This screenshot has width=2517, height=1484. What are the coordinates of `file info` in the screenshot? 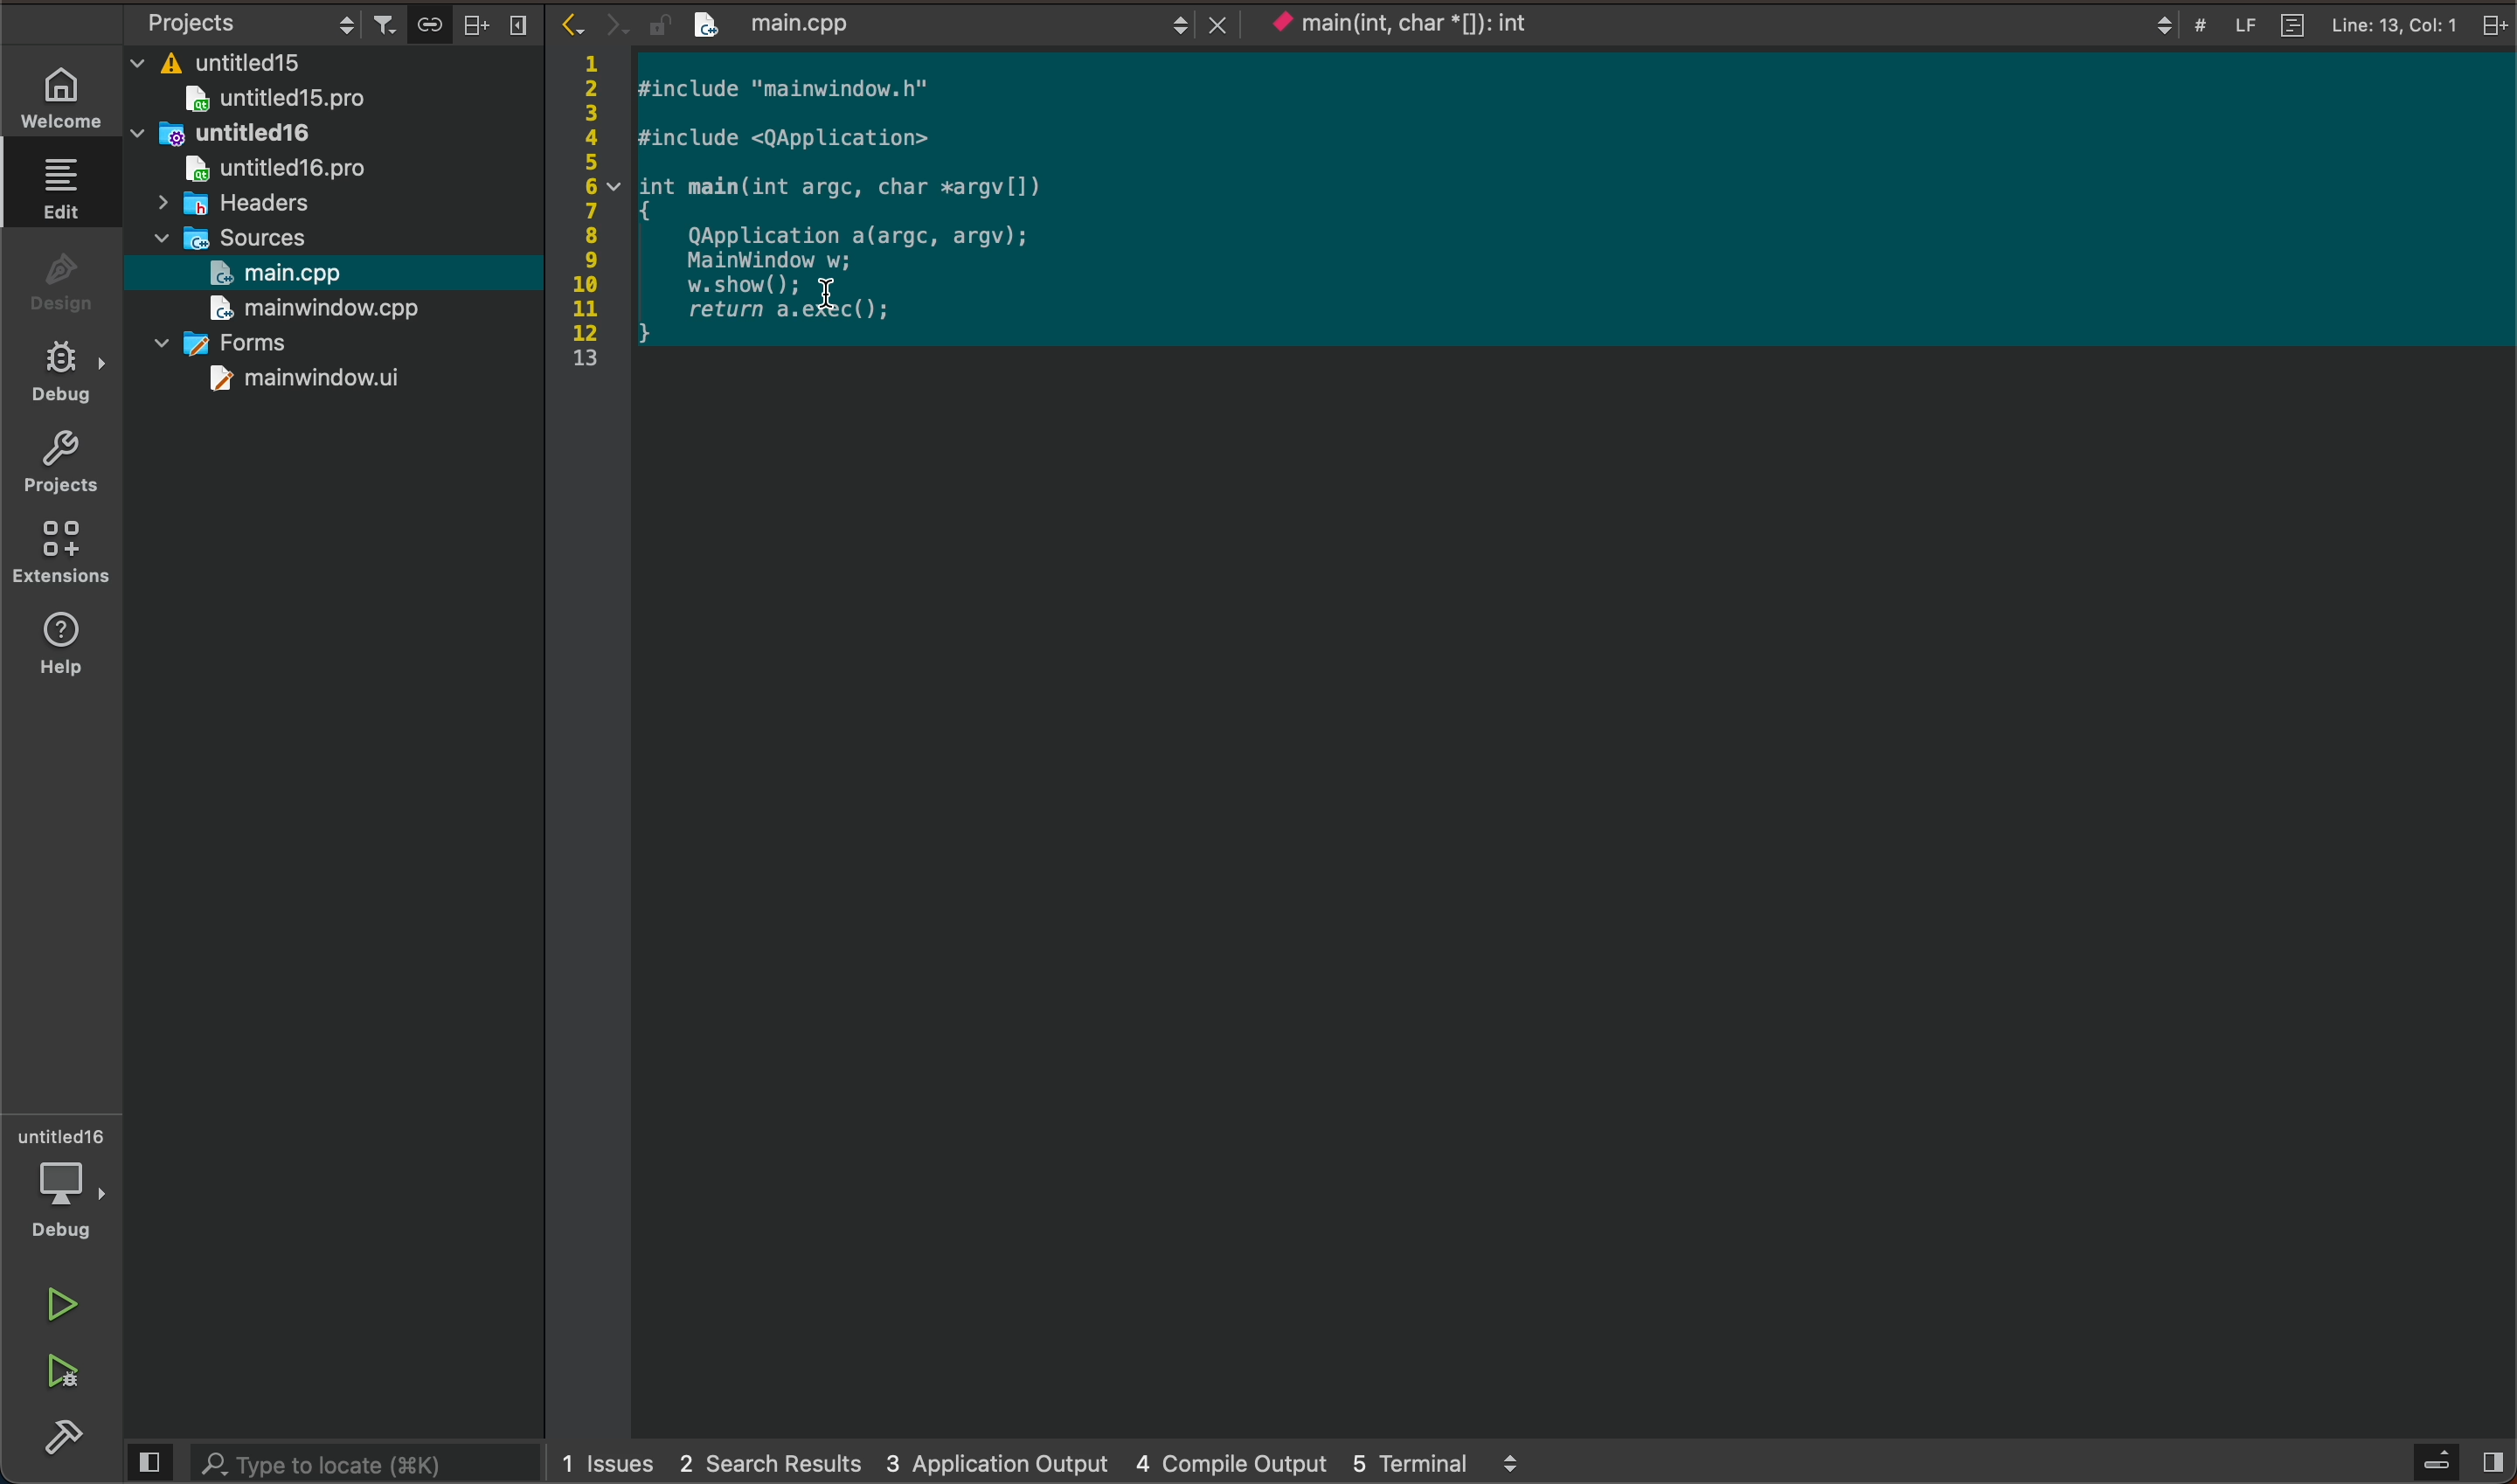 It's located at (2323, 25).